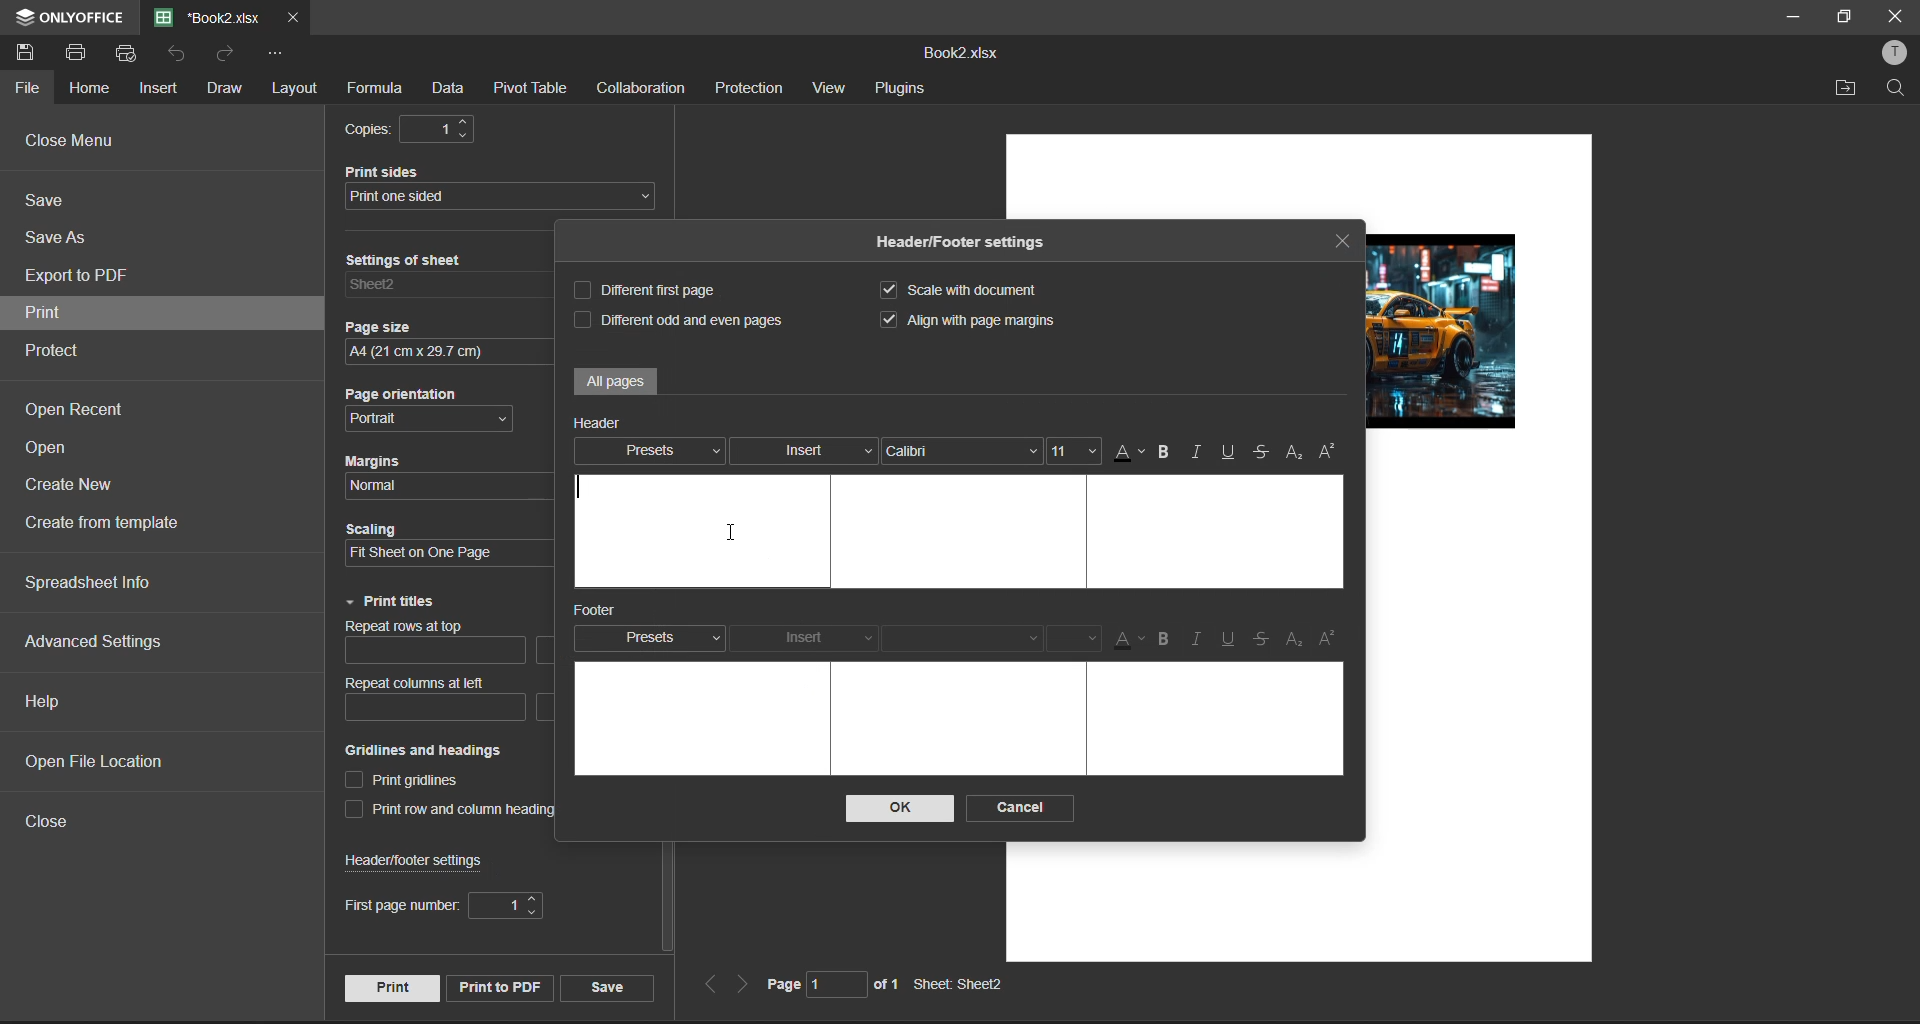  I want to click on previous, so click(710, 985).